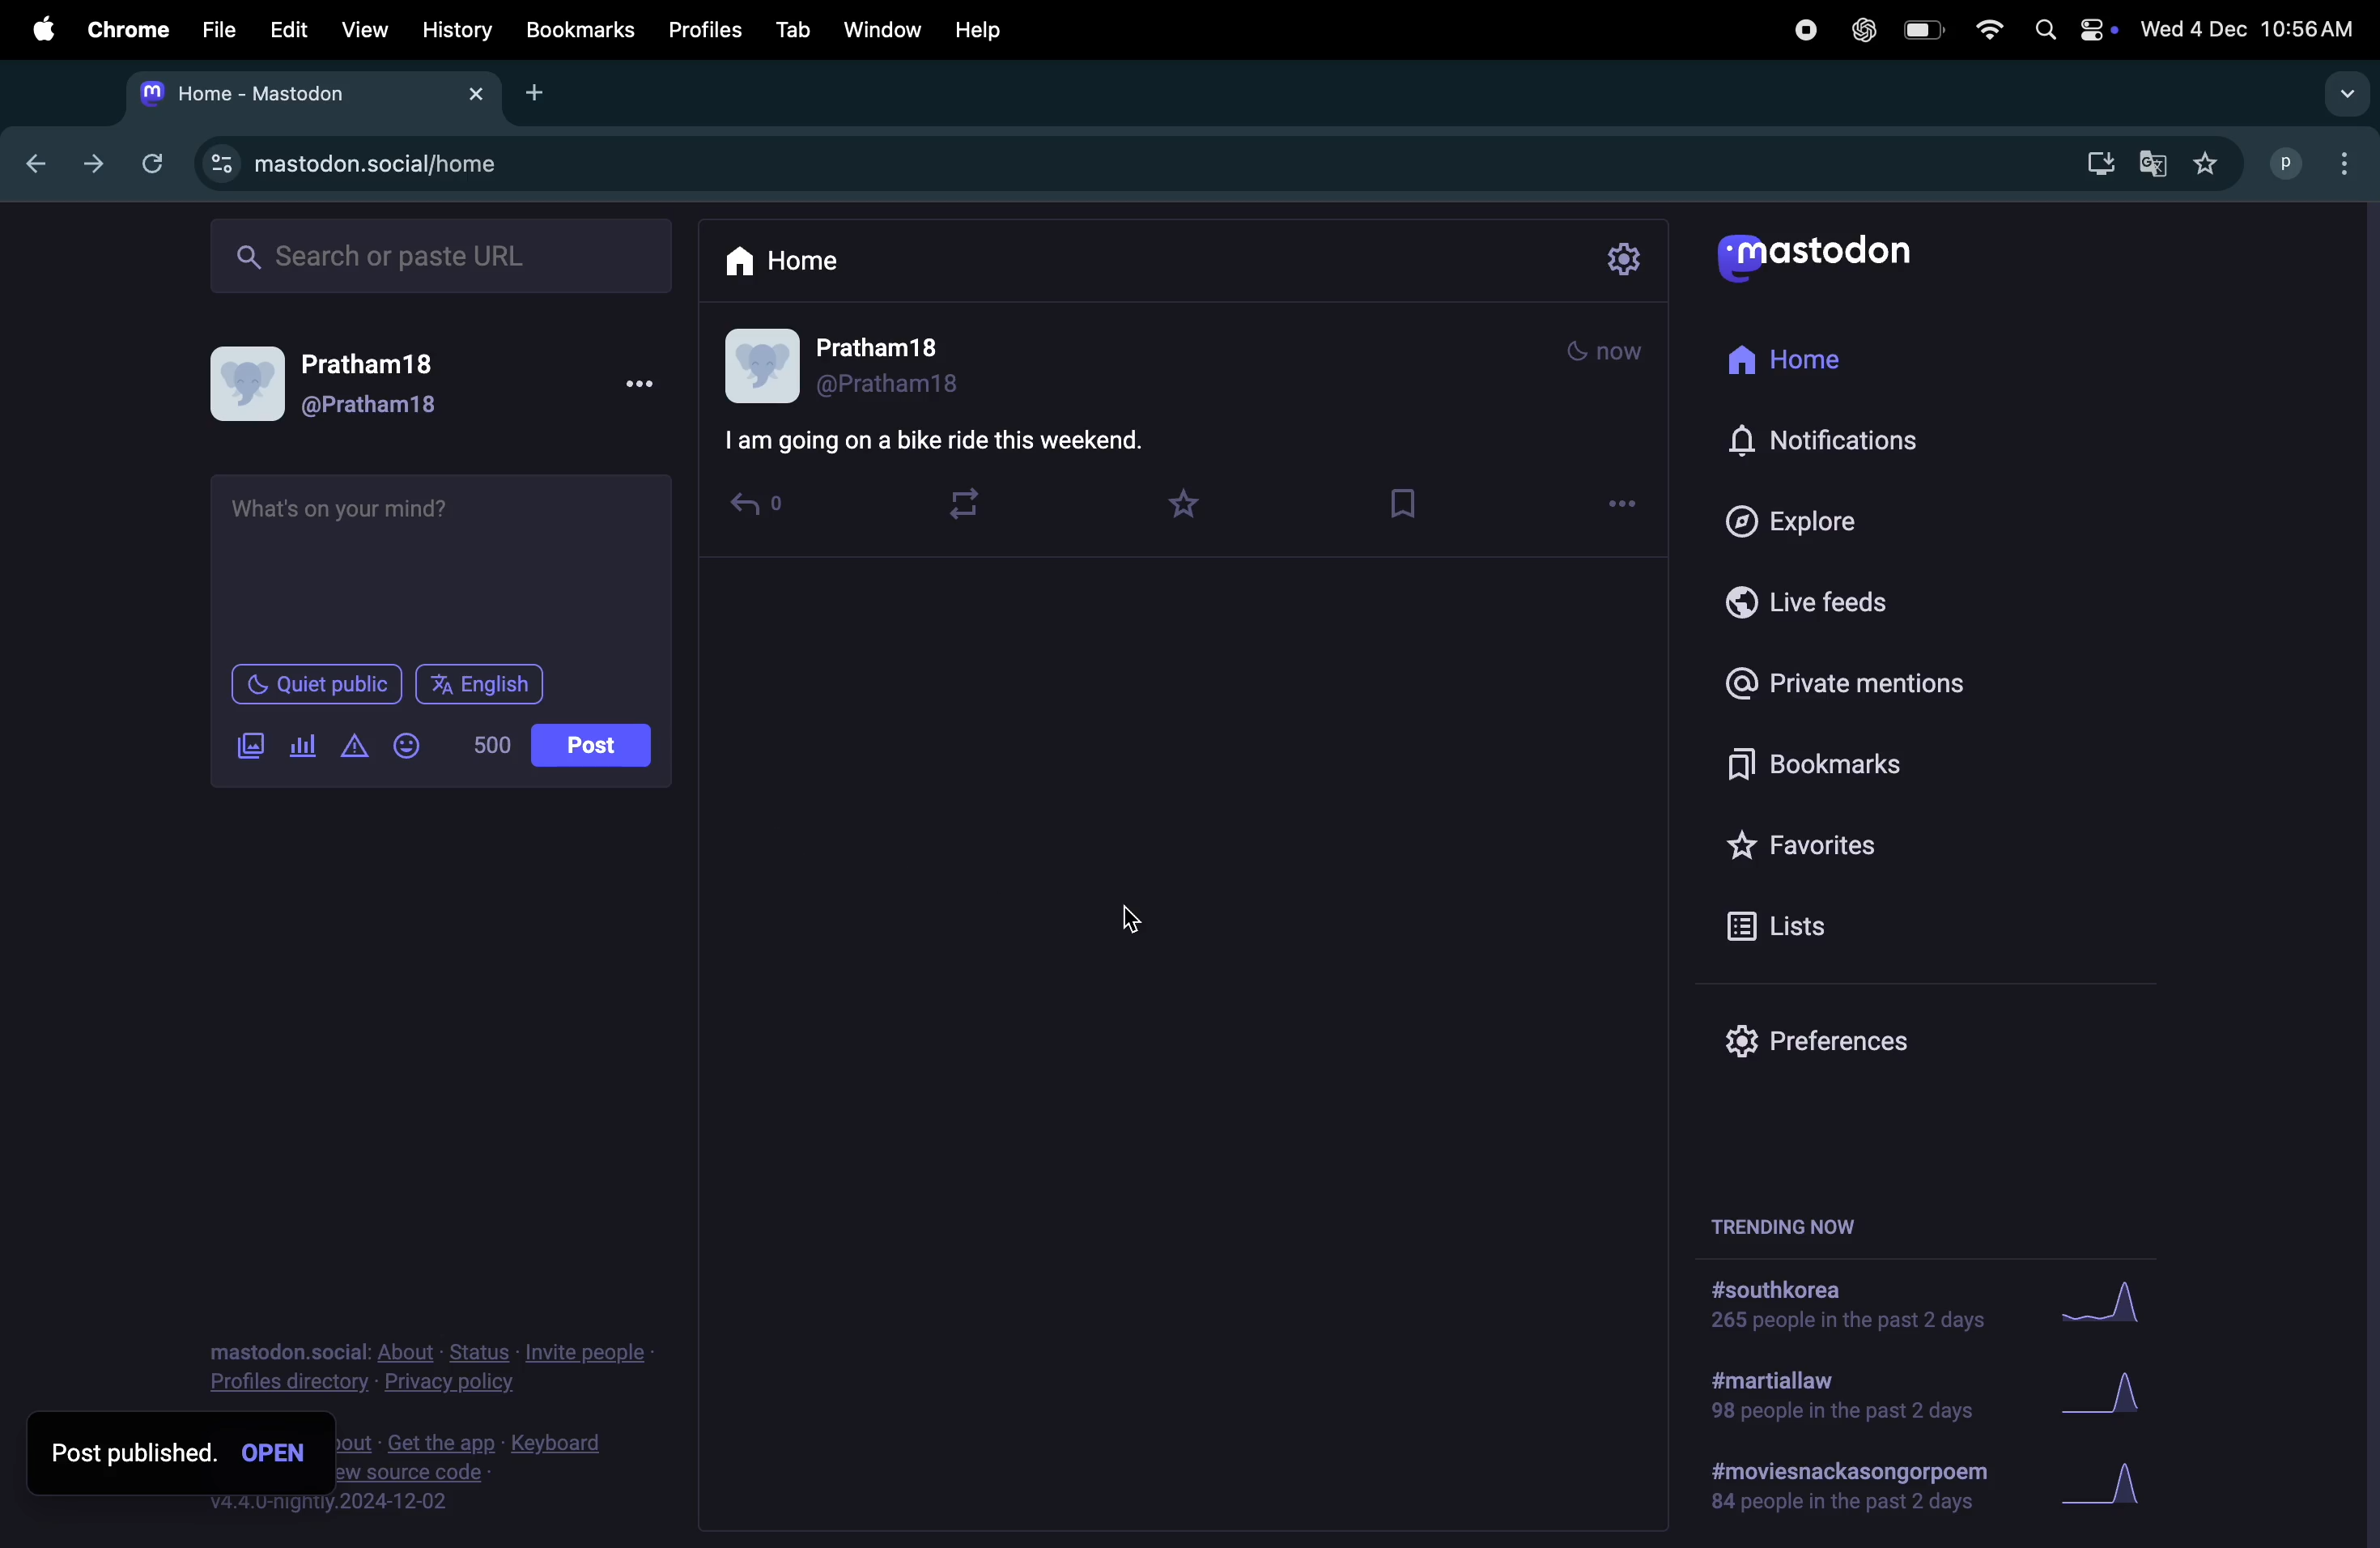 This screenshot has width=2380, height=1548. Describe the element at coordinates (966, 502) in the screenshot. I see `boost` at that location.